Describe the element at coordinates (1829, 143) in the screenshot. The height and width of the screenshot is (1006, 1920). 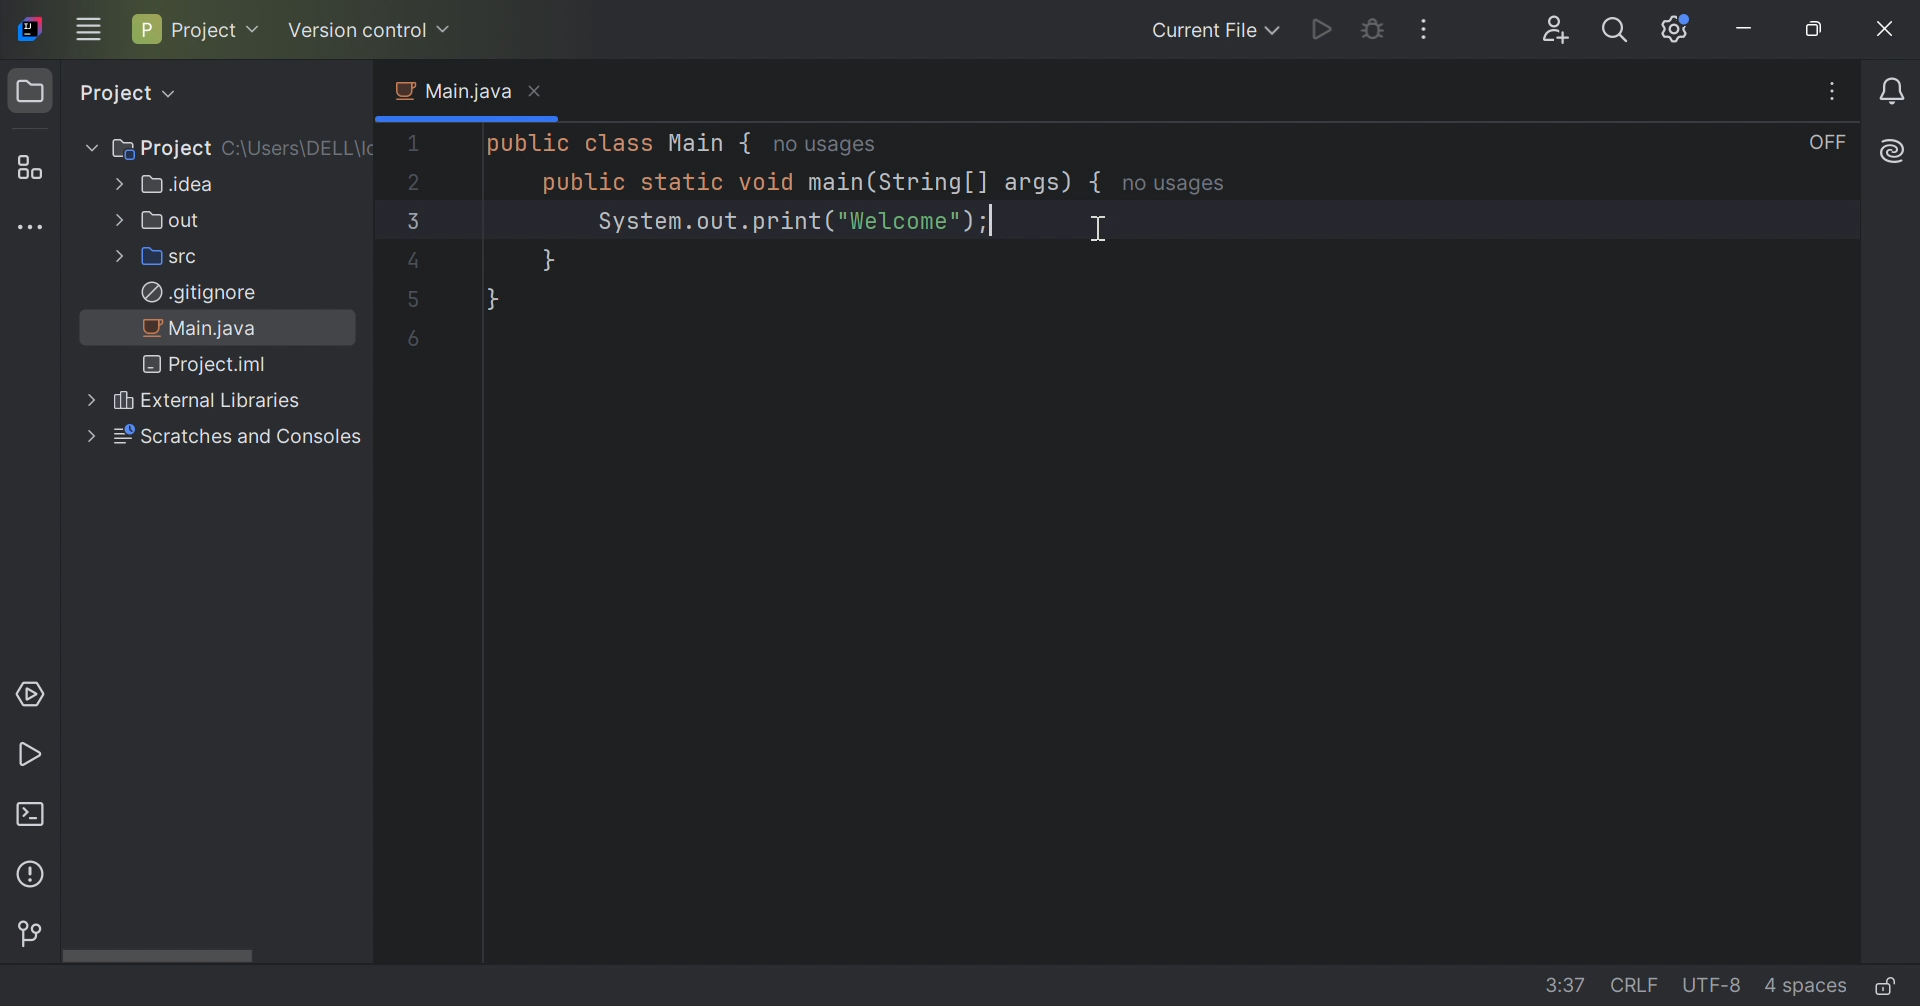
I see `OFF` at that location.